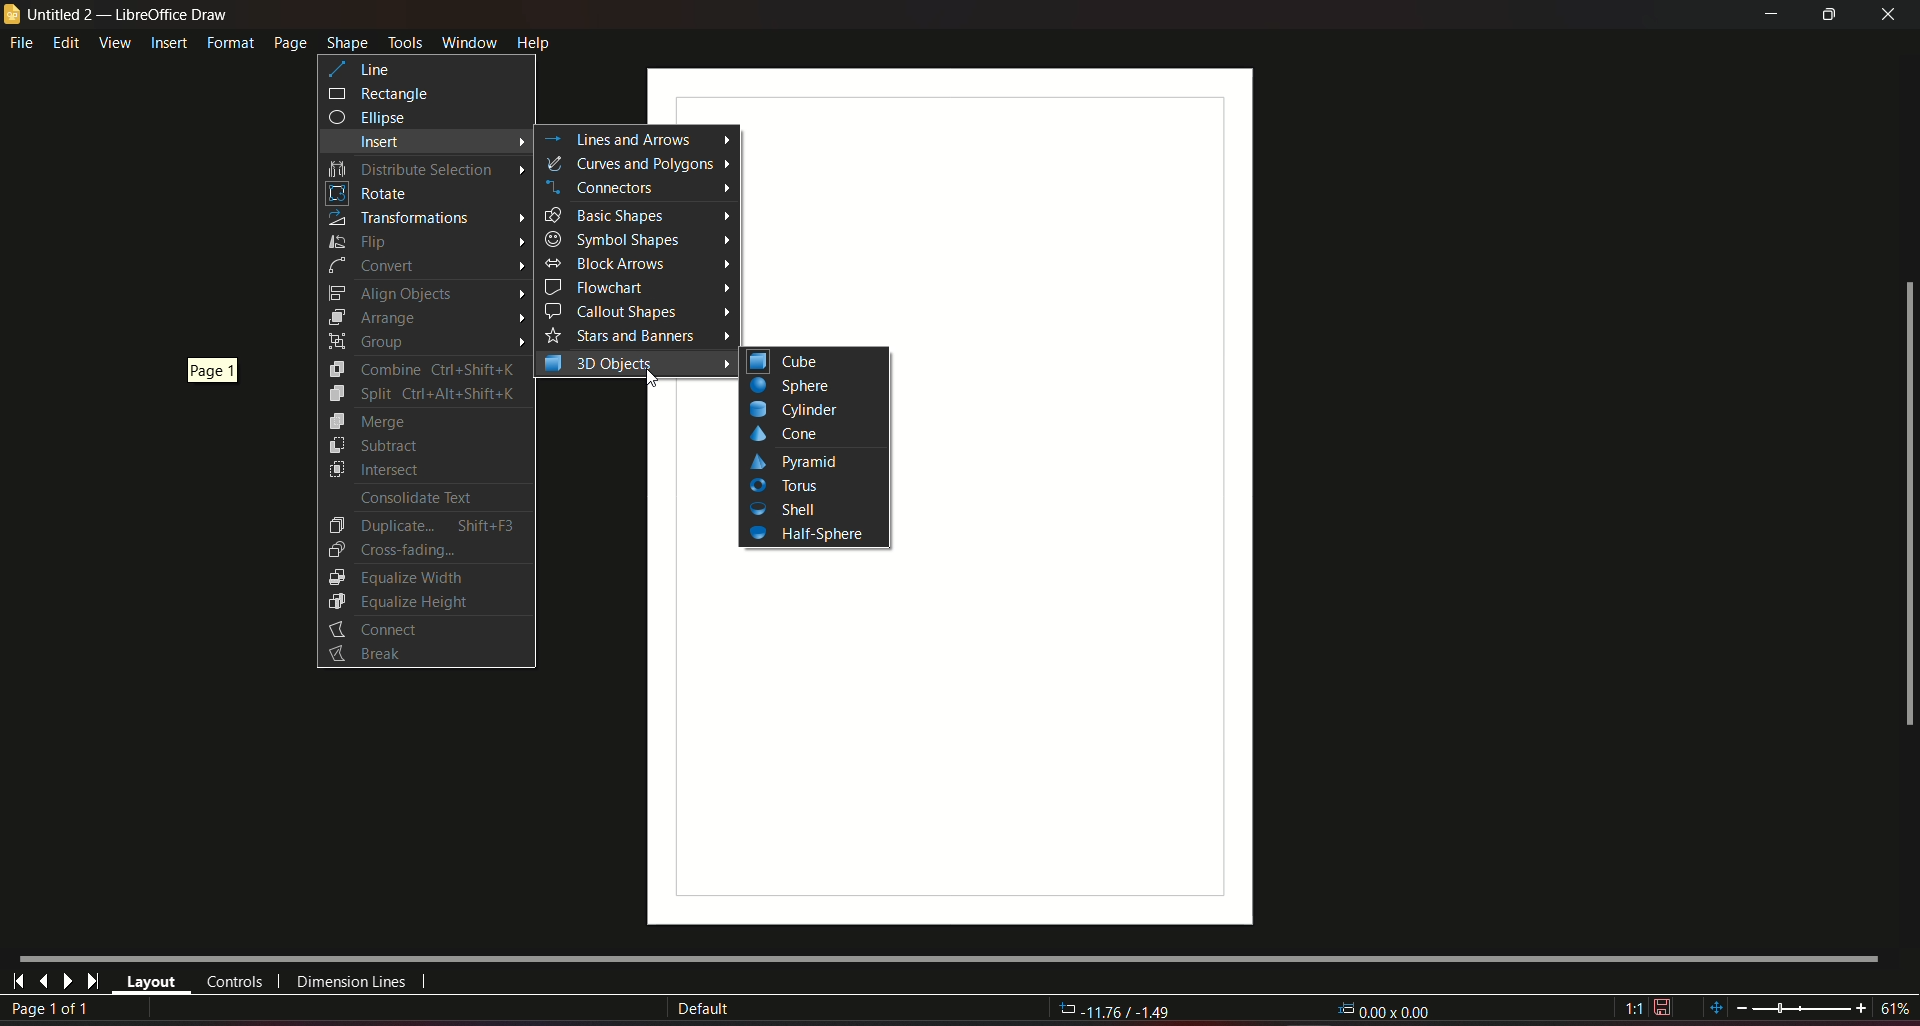 This screenshot has width=1920, height=1026. What do you see at coordinates (724, 286) in the screenshot?
I see `Arrow` at bounding box center [724, 286].